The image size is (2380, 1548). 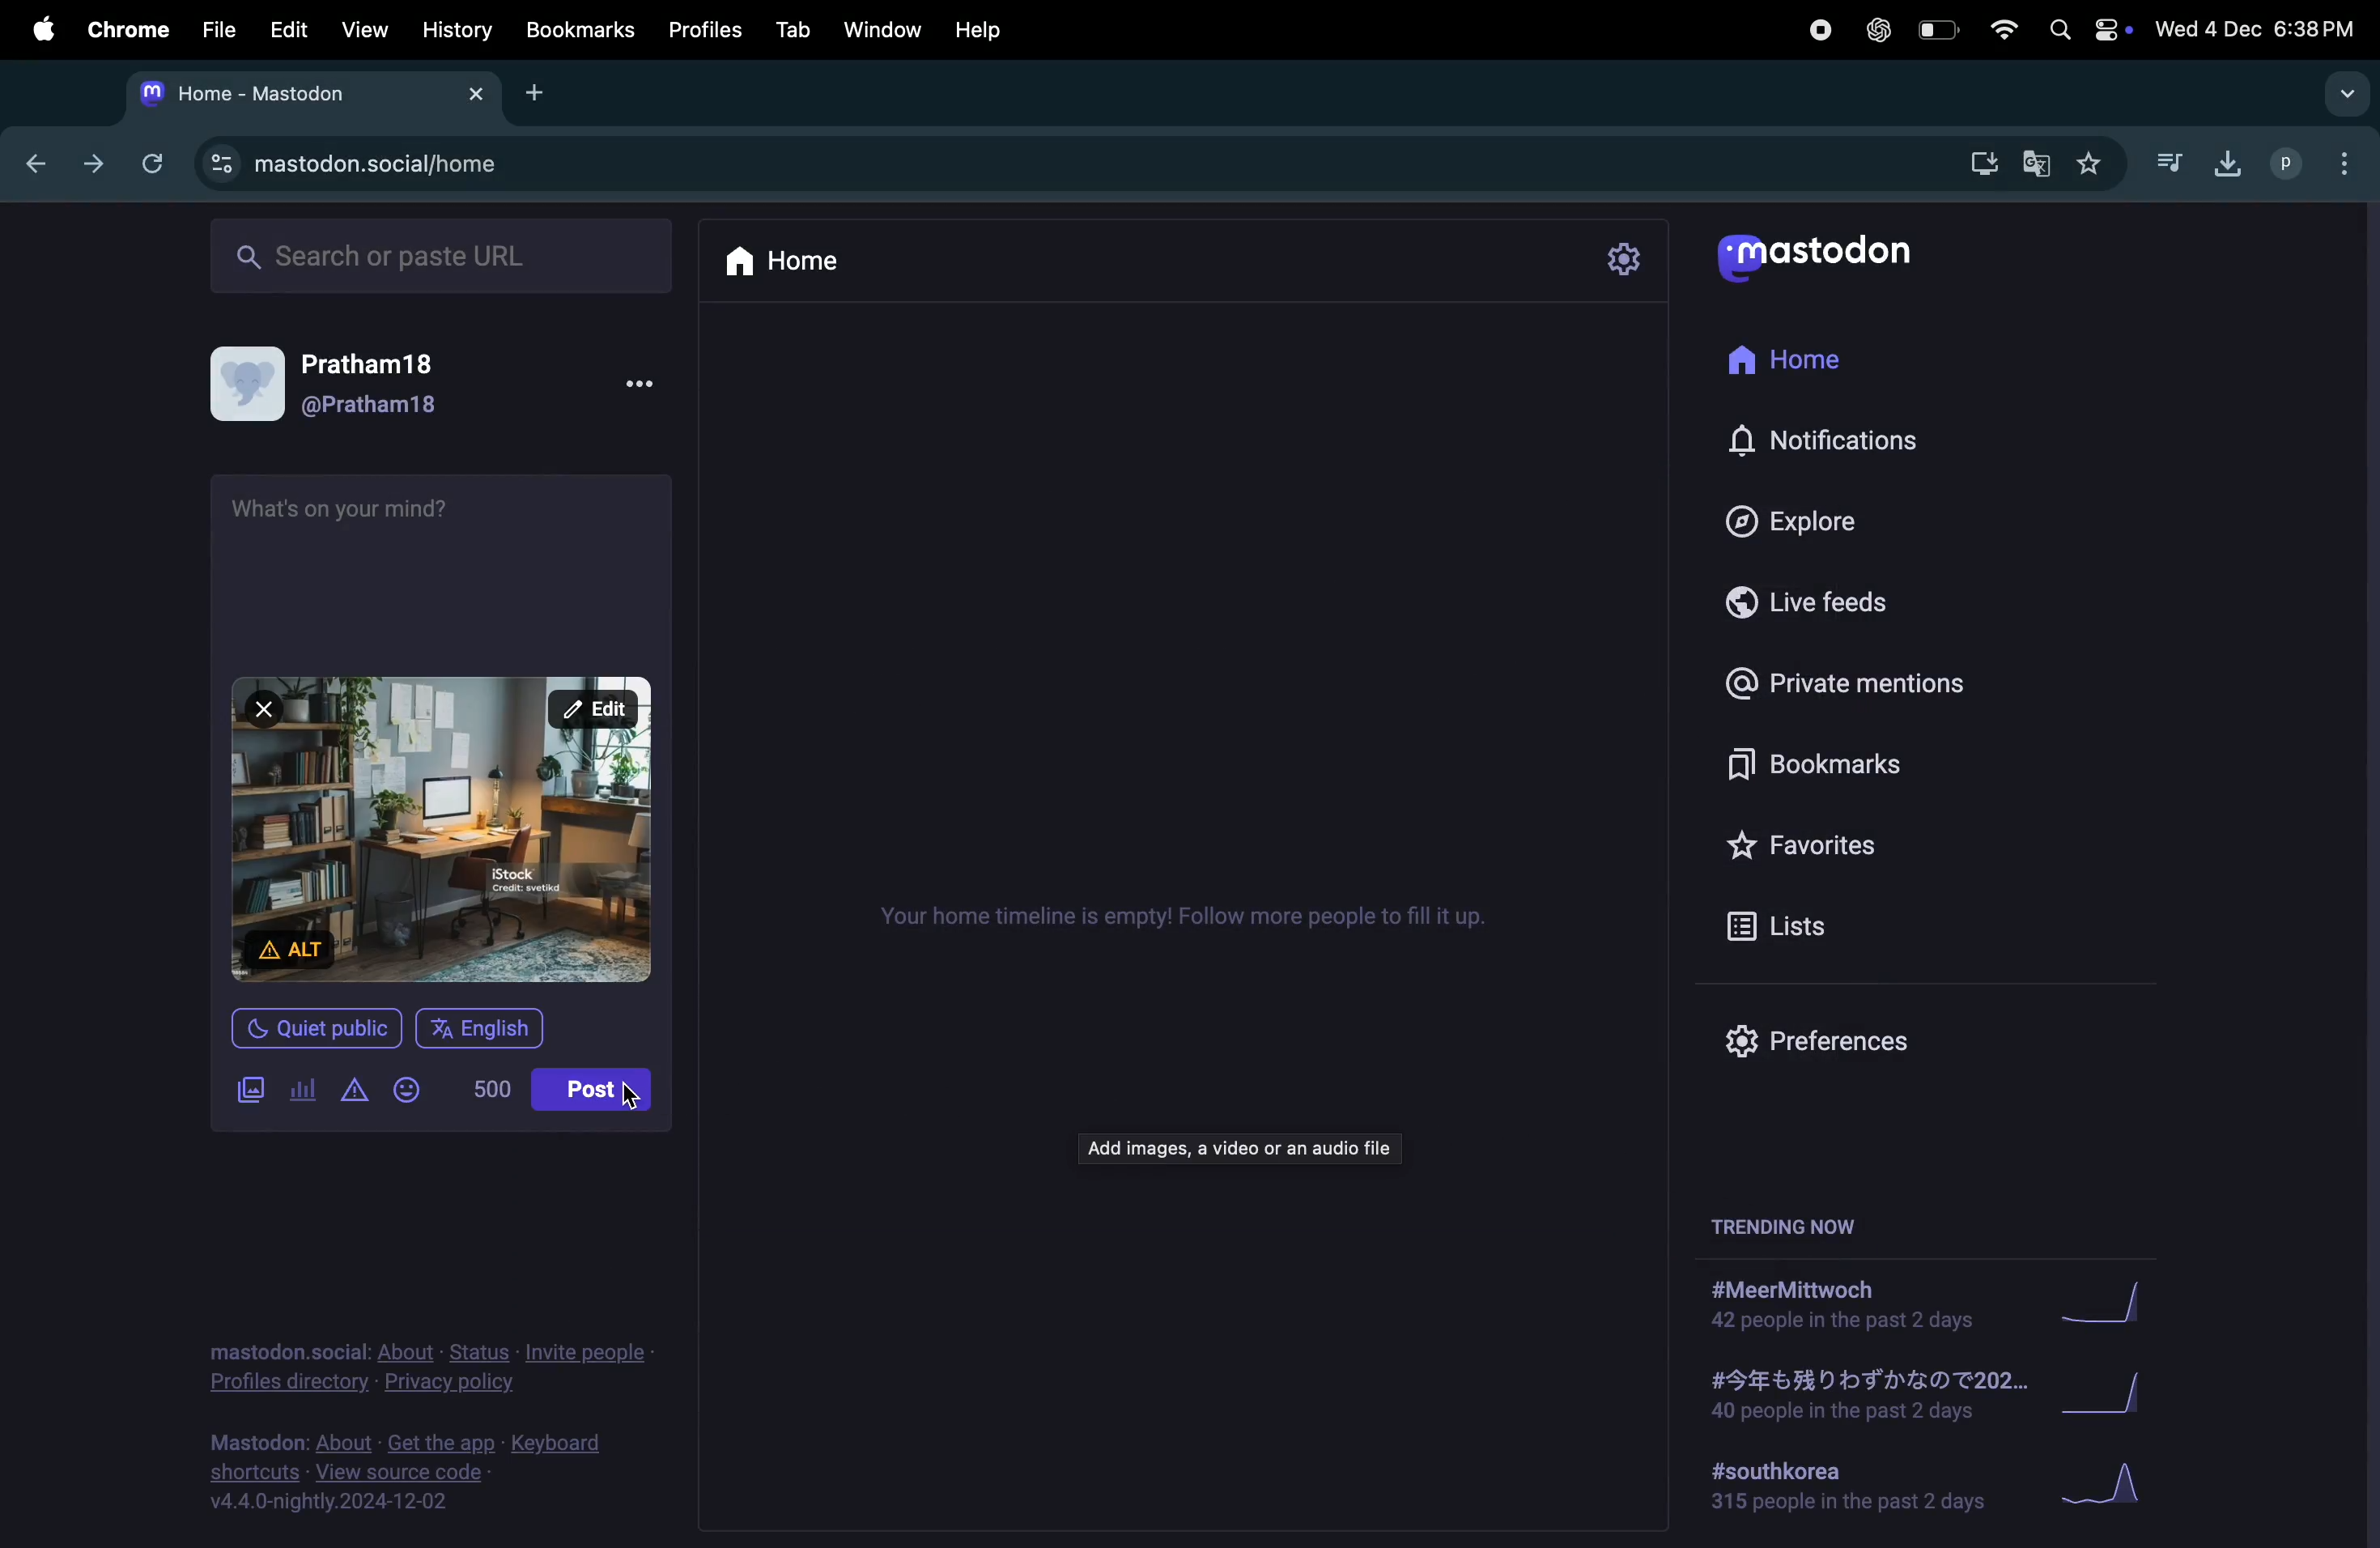 What do you see at coordinates (2004, 29) in the screenshot?
I see `wifi` at bounding box center [2004, 29].